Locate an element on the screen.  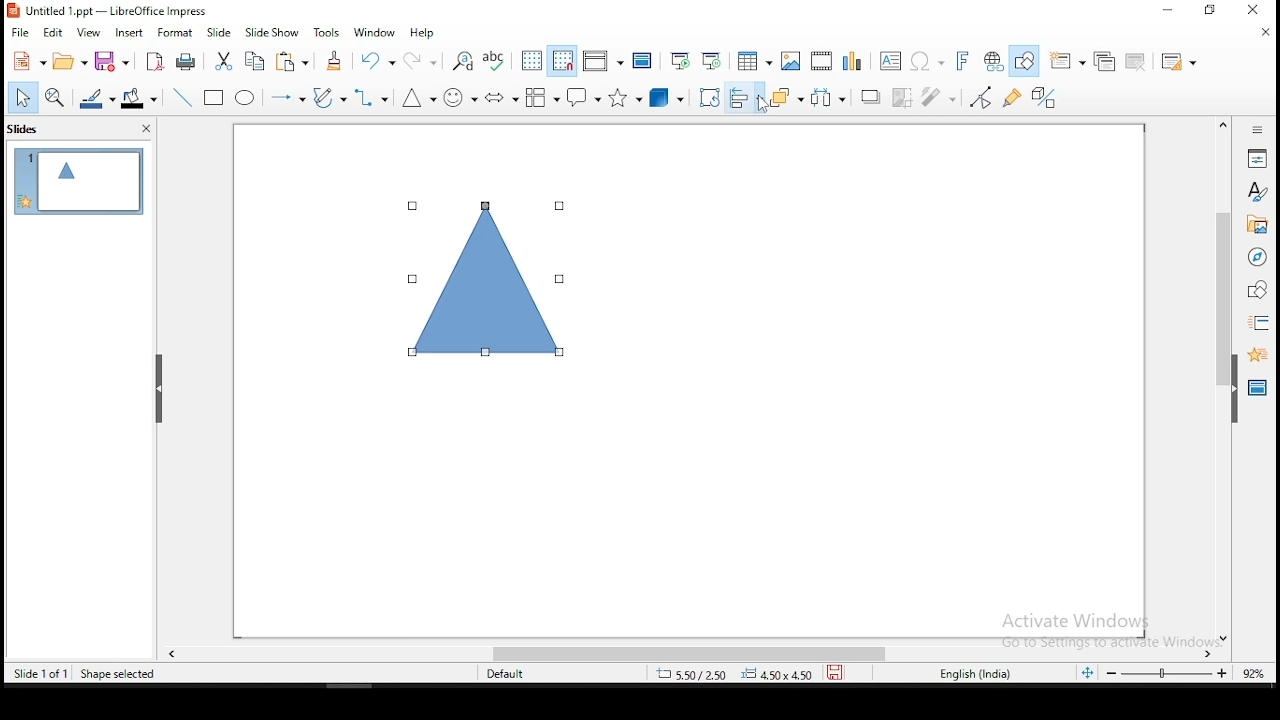
animation is located at coordinates (1256, 355).